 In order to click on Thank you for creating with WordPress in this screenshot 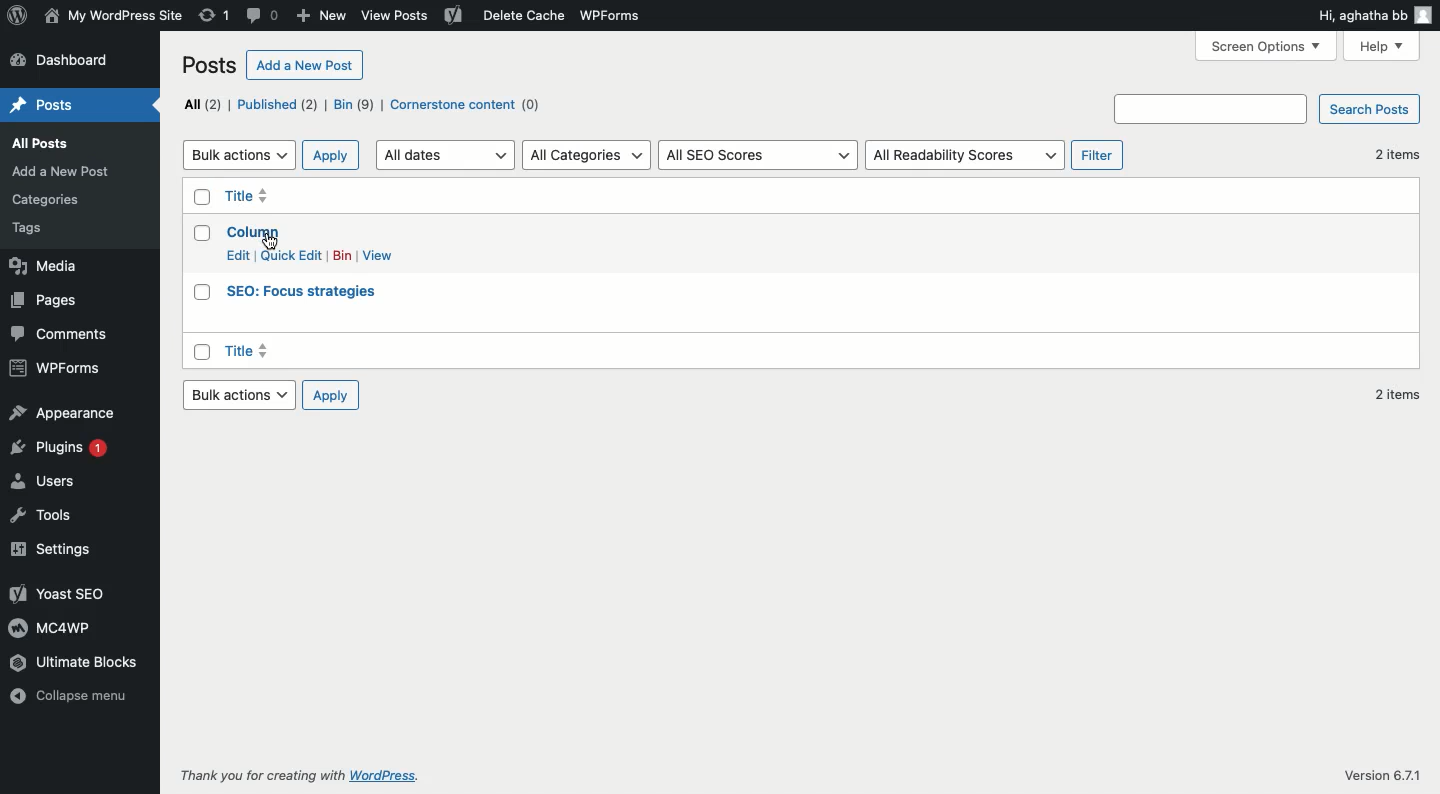, I will do `click(313, 776)`.